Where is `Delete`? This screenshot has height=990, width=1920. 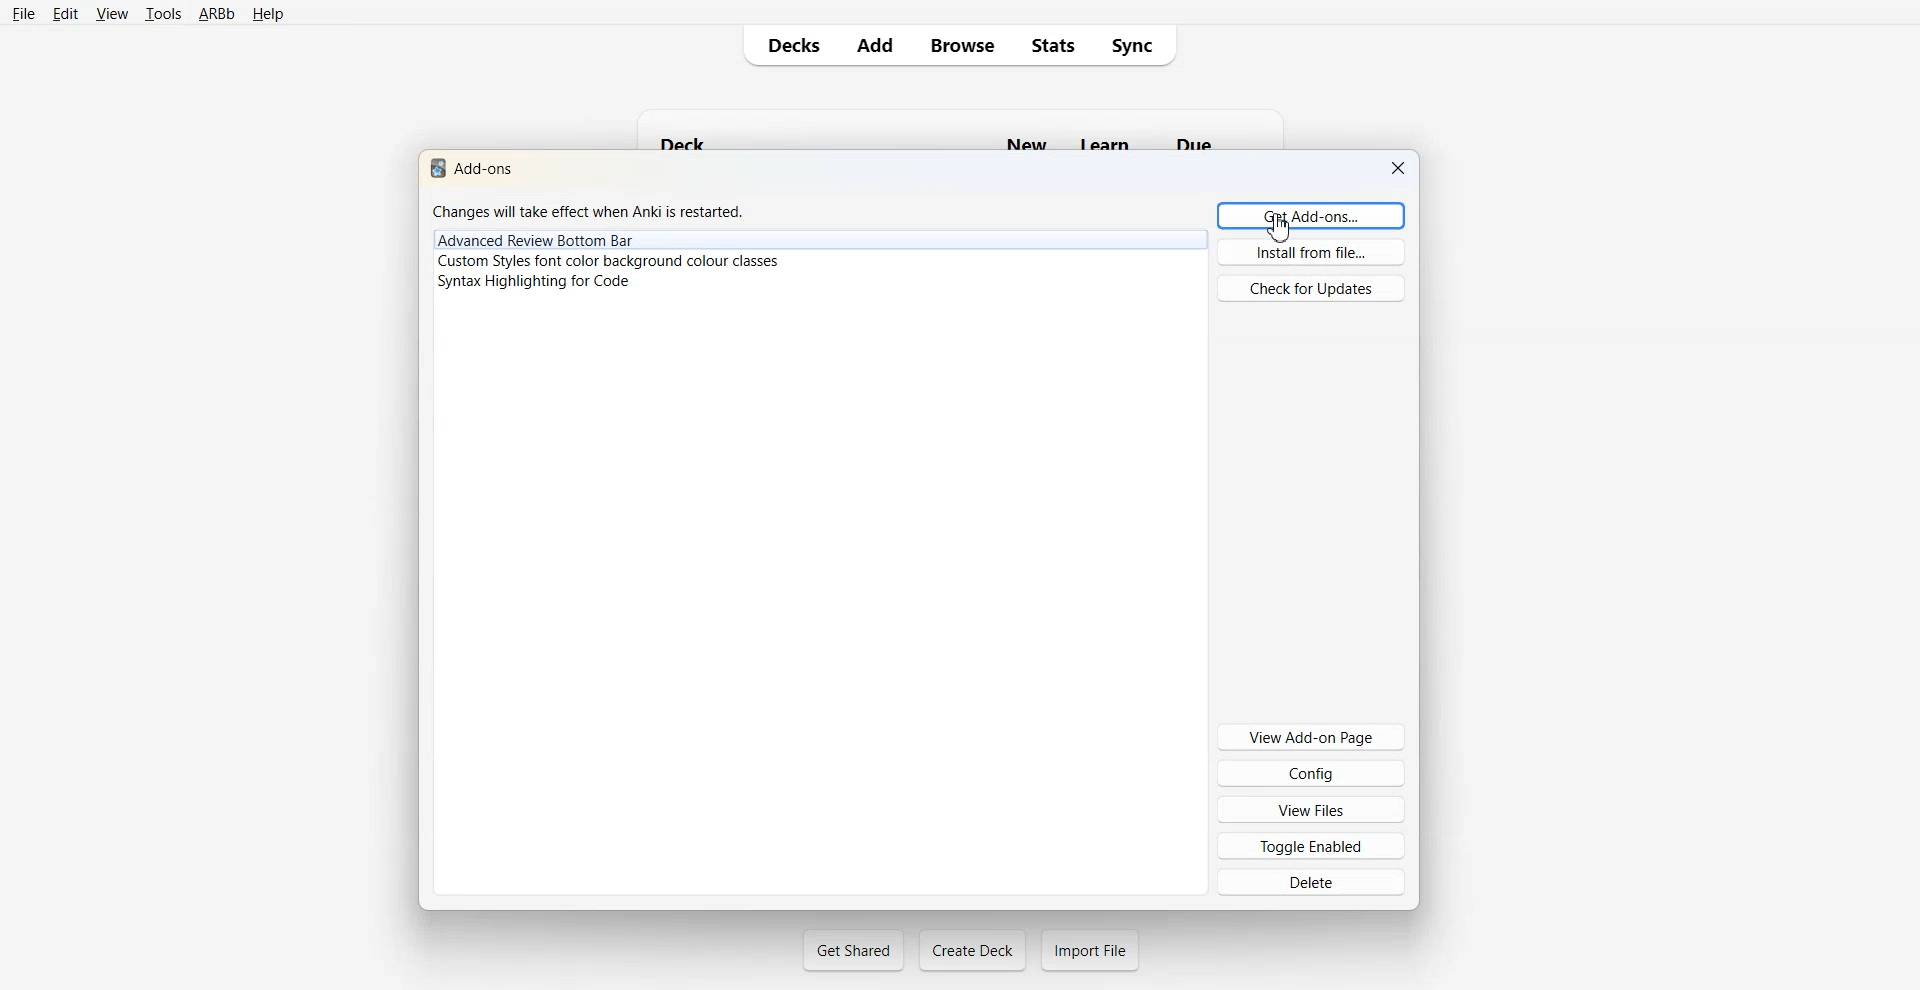
Delete is located at coordinates (1311, 882).